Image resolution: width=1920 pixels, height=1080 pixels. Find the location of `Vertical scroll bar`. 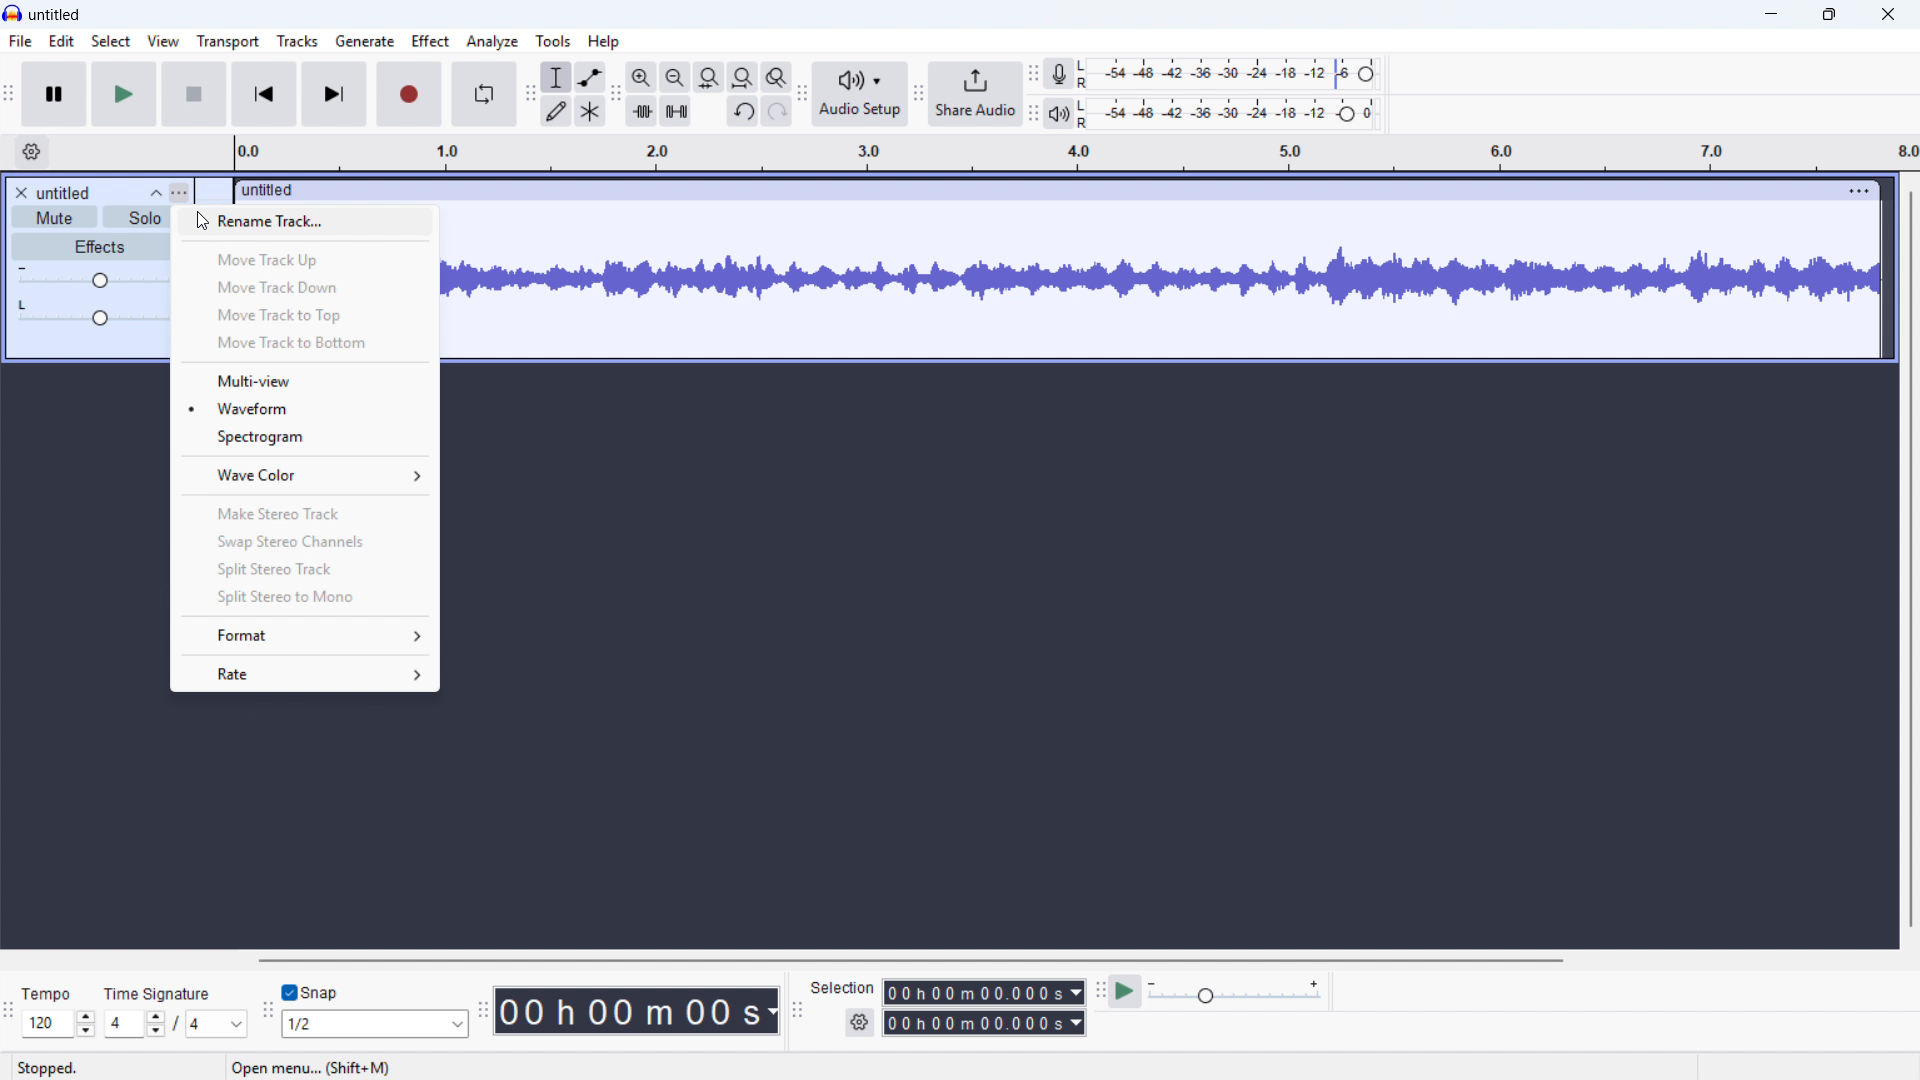

Vertical scroll bar is located at coordinates (1910, 557).